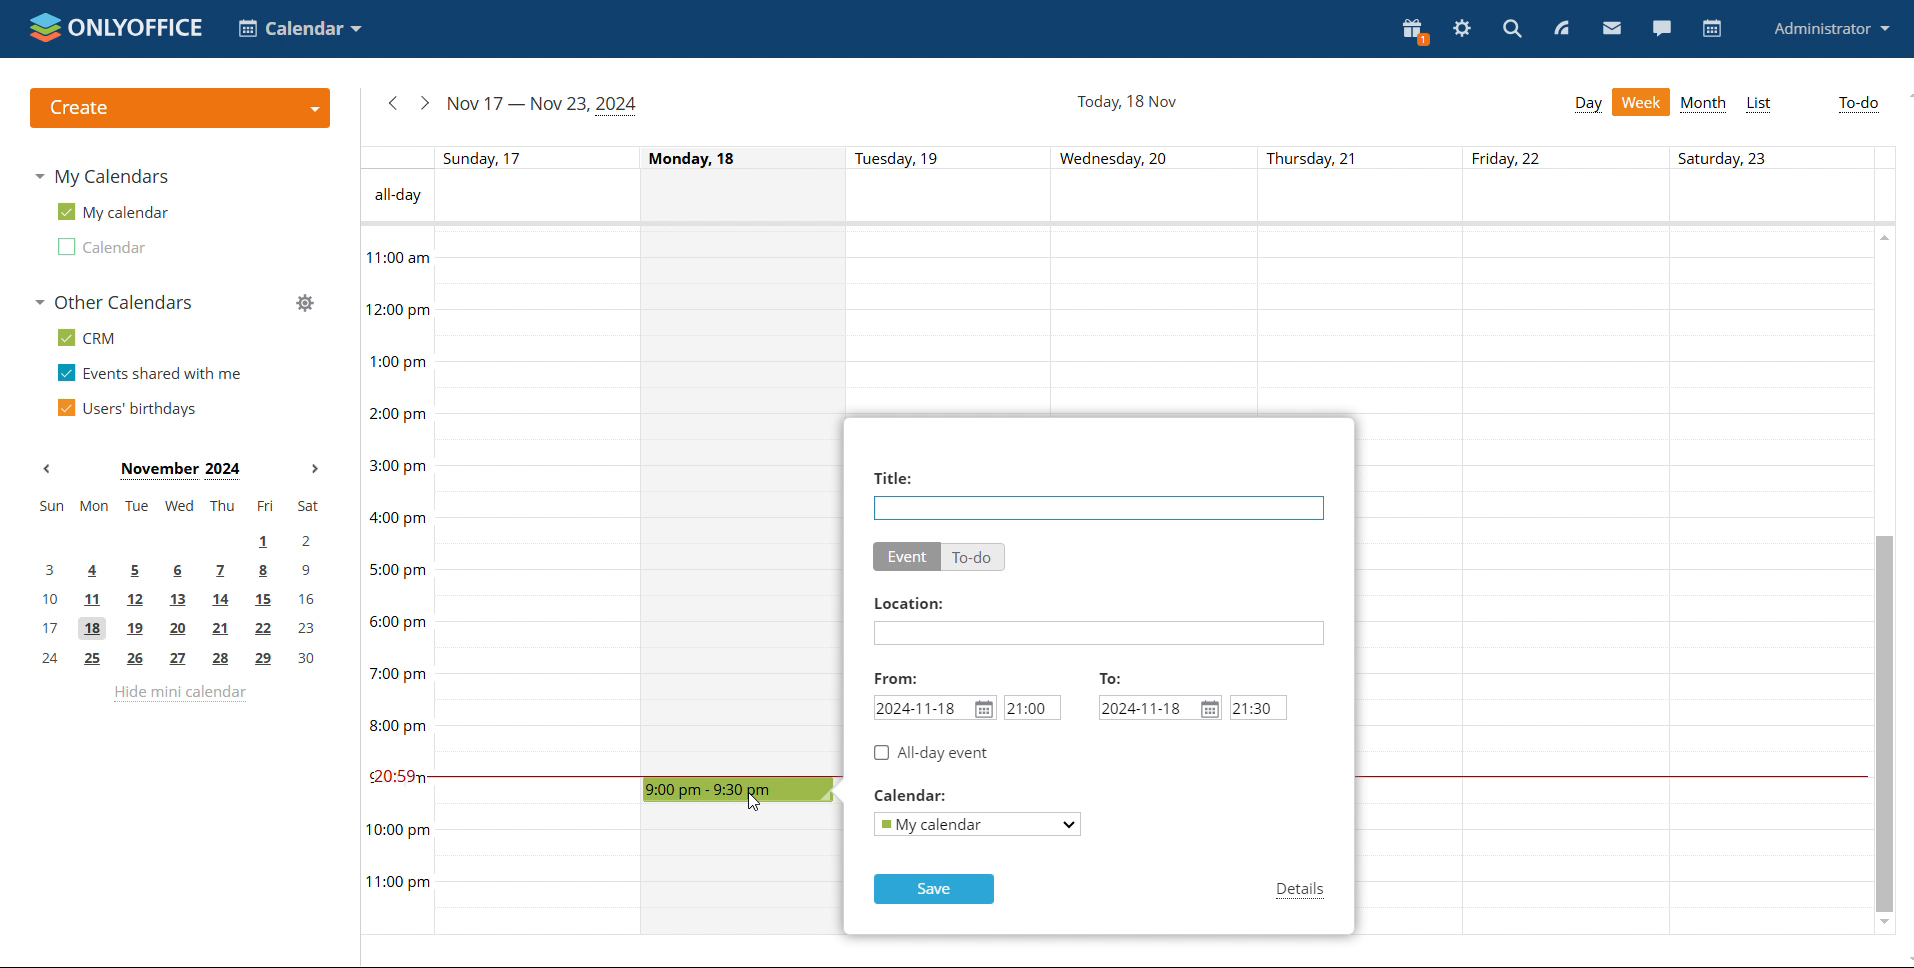  Describe the element at coordinates (1880, 723) in the screenshot. I see `scrollbar` at that location.